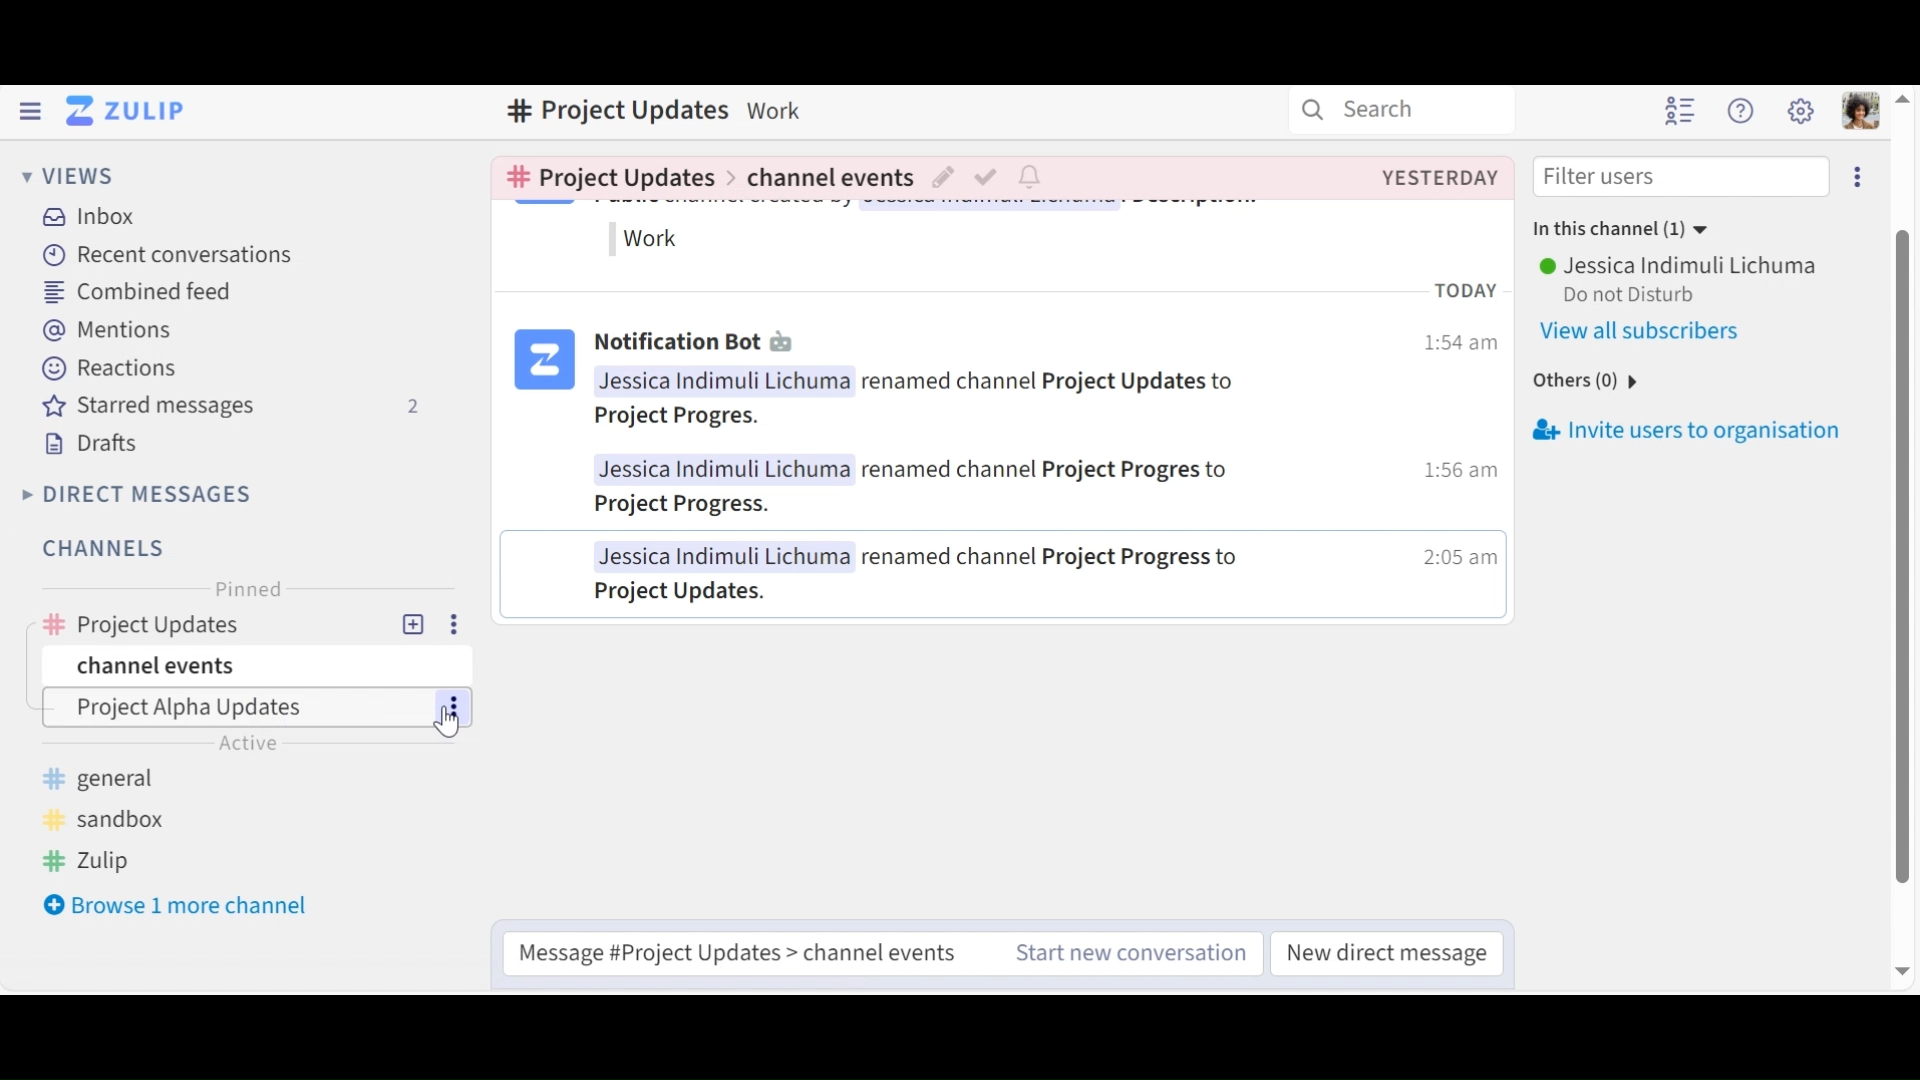 This screenshot has width=1920, height=1080. Describe the element at coordinates (1743, 111) in the screenshot. I see `Help Menu` at that location.